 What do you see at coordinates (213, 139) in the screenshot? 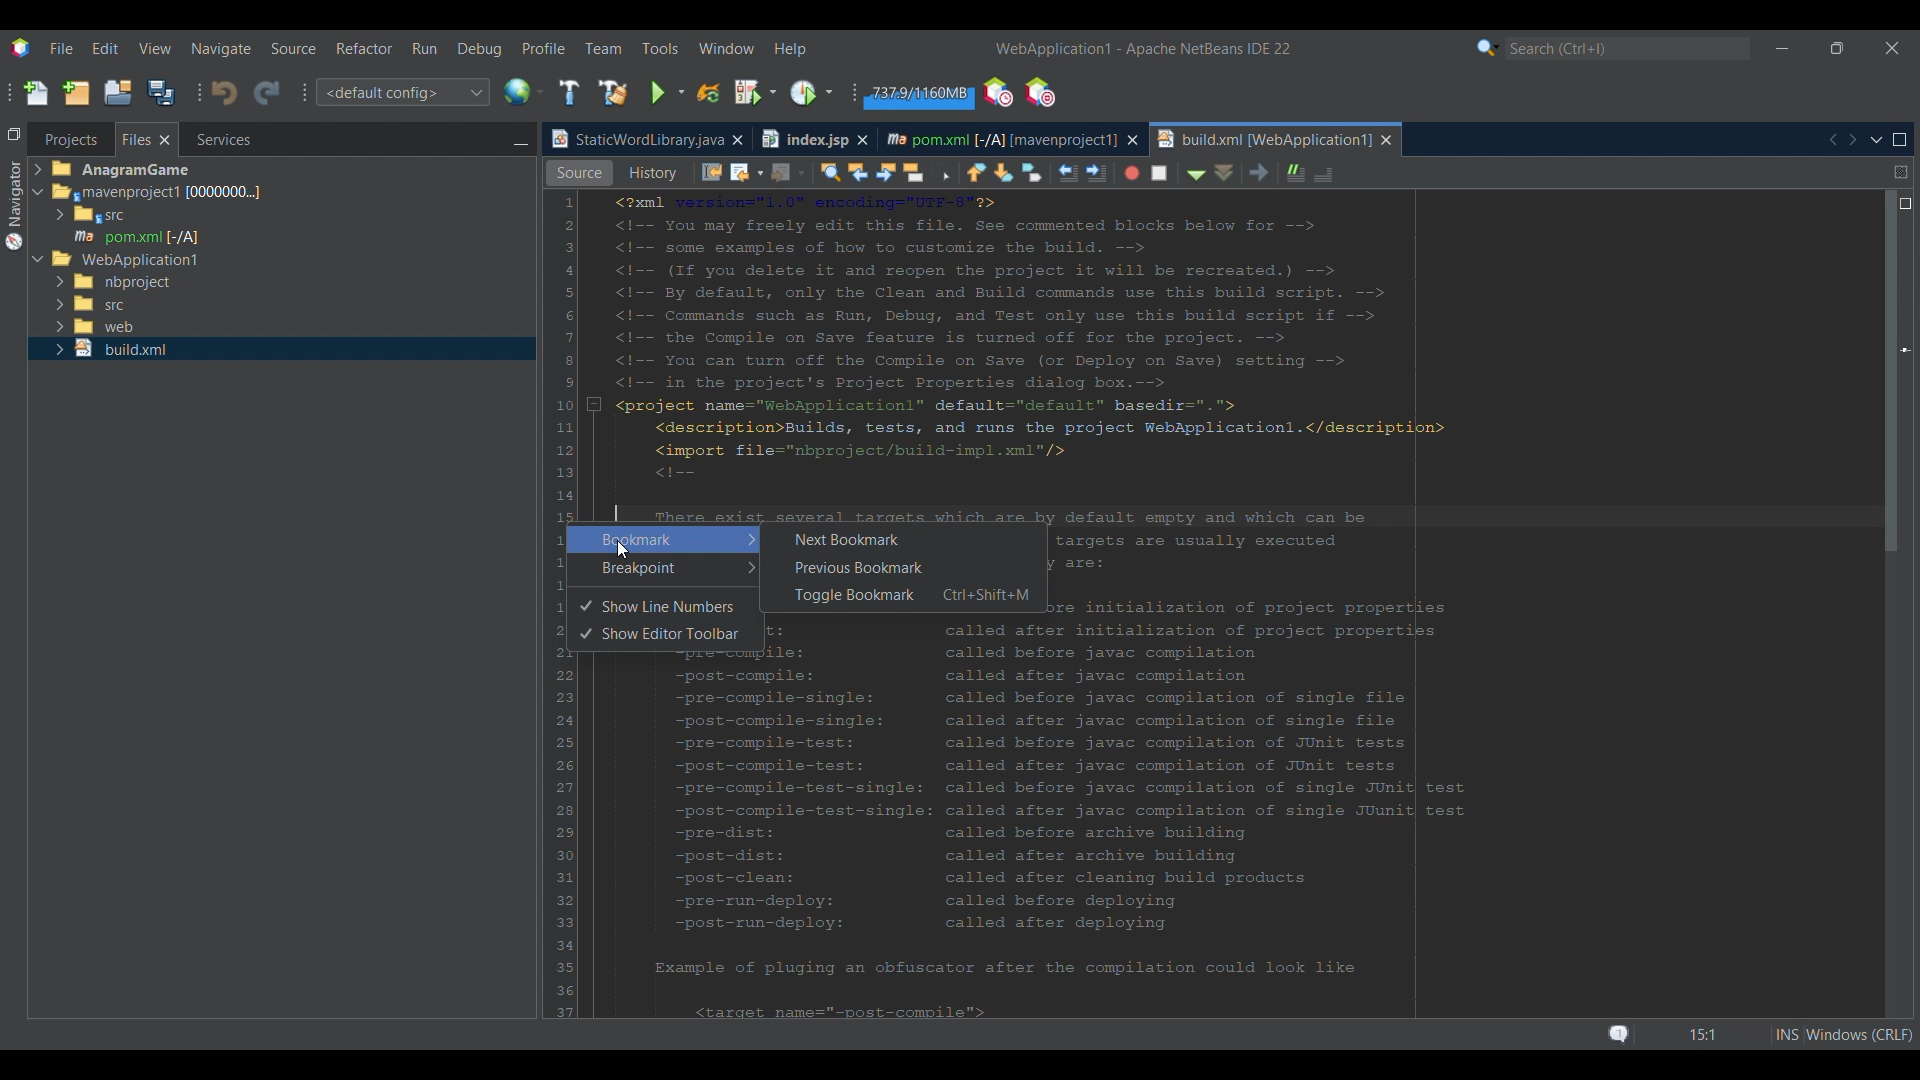
I see `Services, current tab highlighted` at bounding box center [213, 139].